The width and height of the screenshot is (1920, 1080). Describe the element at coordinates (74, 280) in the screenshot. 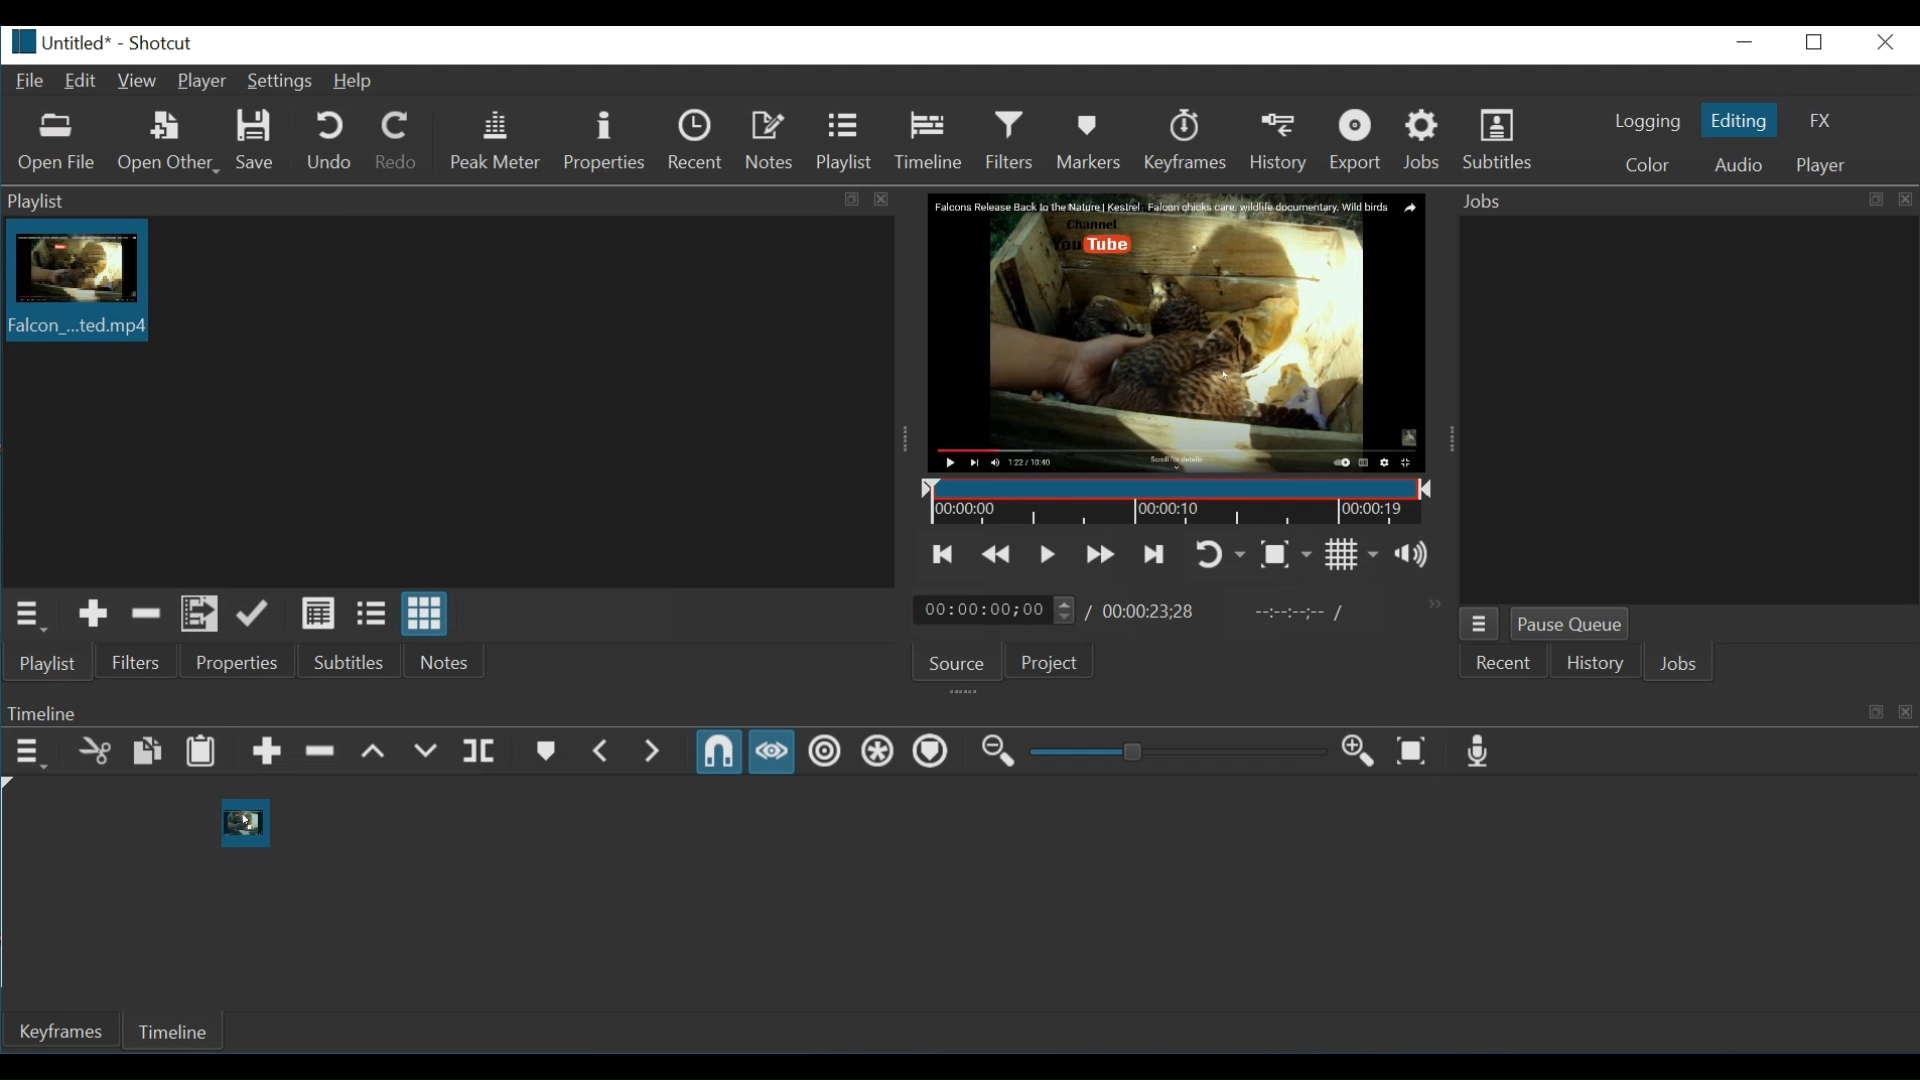

I see `Clip thumbnail` at that location.